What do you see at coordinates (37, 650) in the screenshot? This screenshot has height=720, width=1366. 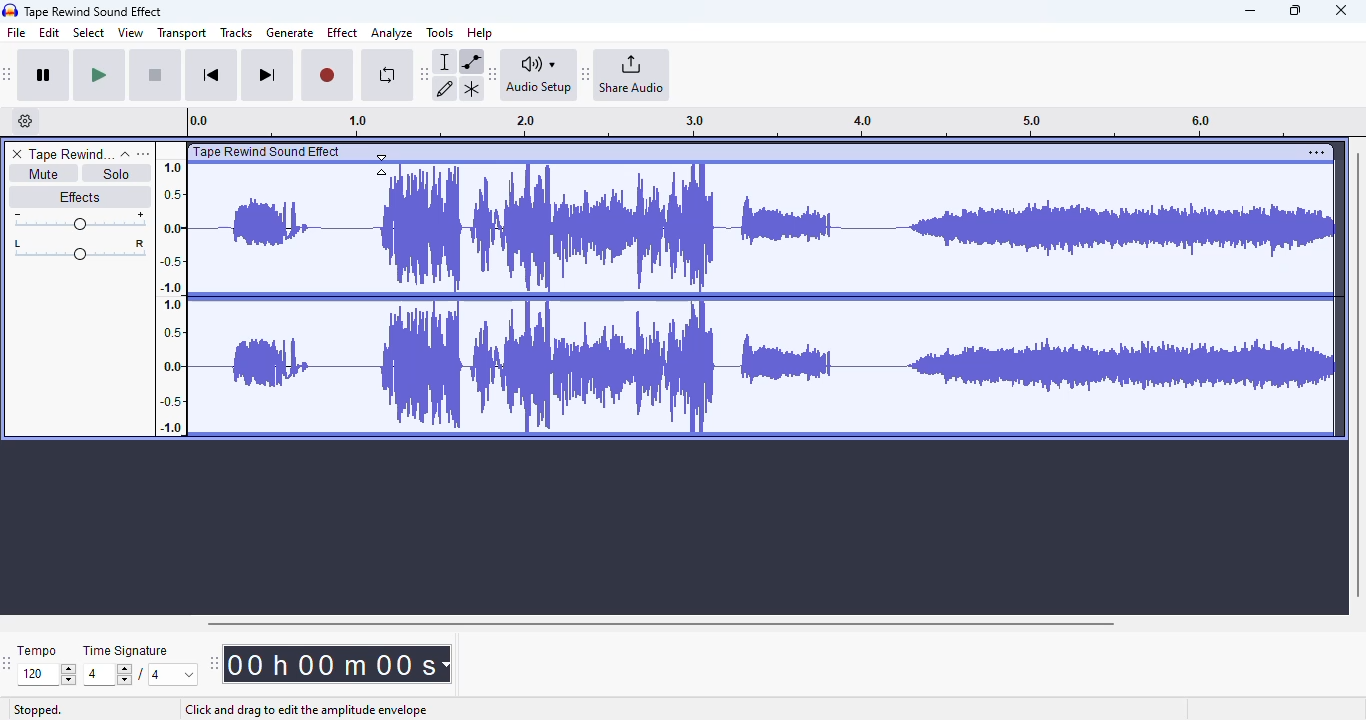 I see `tempo` at bounding box center [37, 650].